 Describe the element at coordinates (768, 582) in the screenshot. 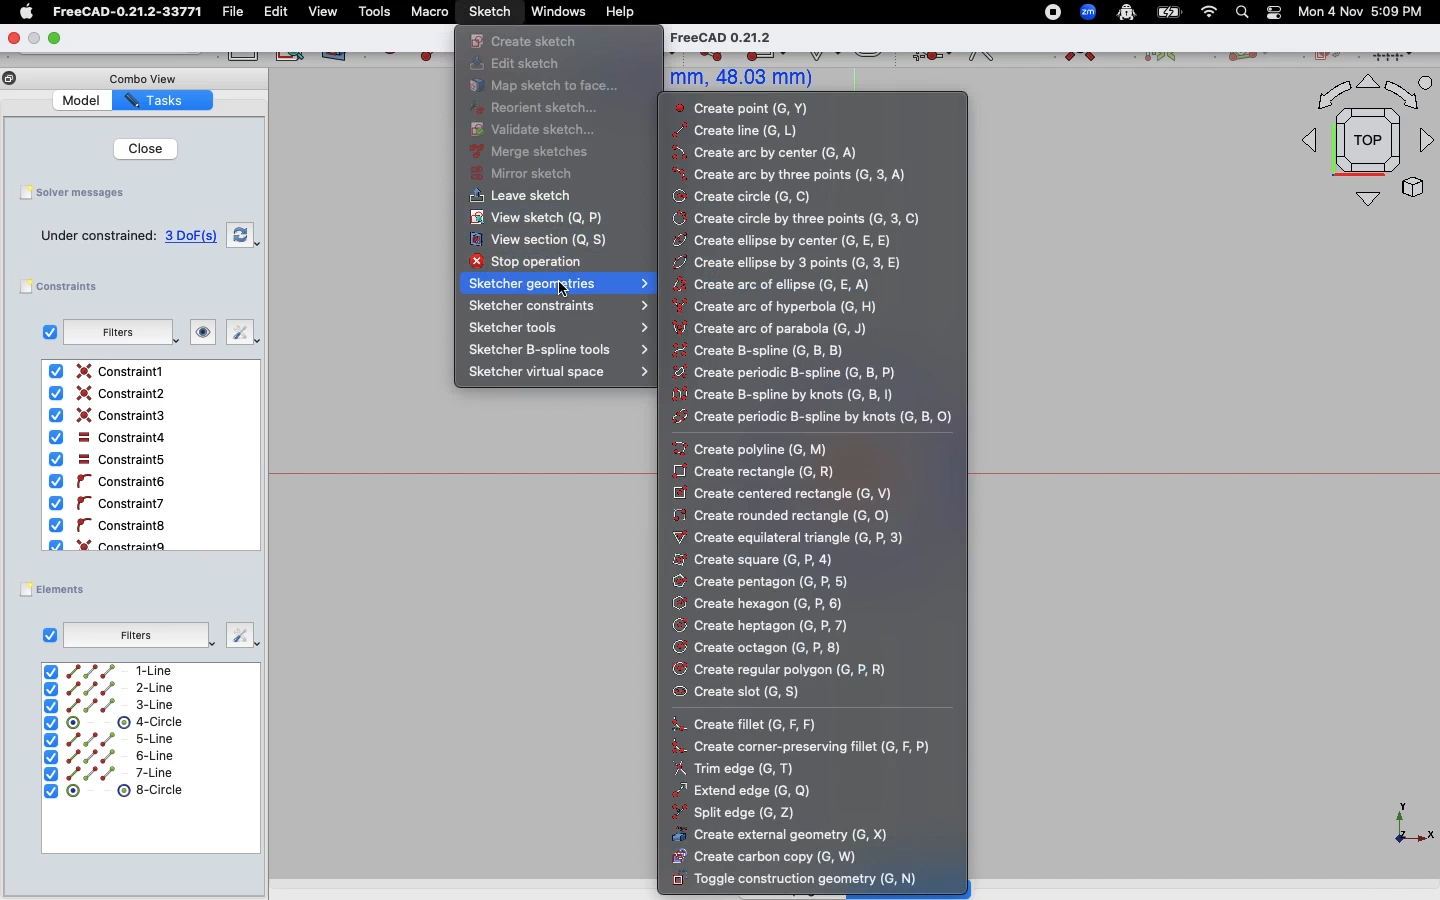

I see `Create pentagon` at that location.